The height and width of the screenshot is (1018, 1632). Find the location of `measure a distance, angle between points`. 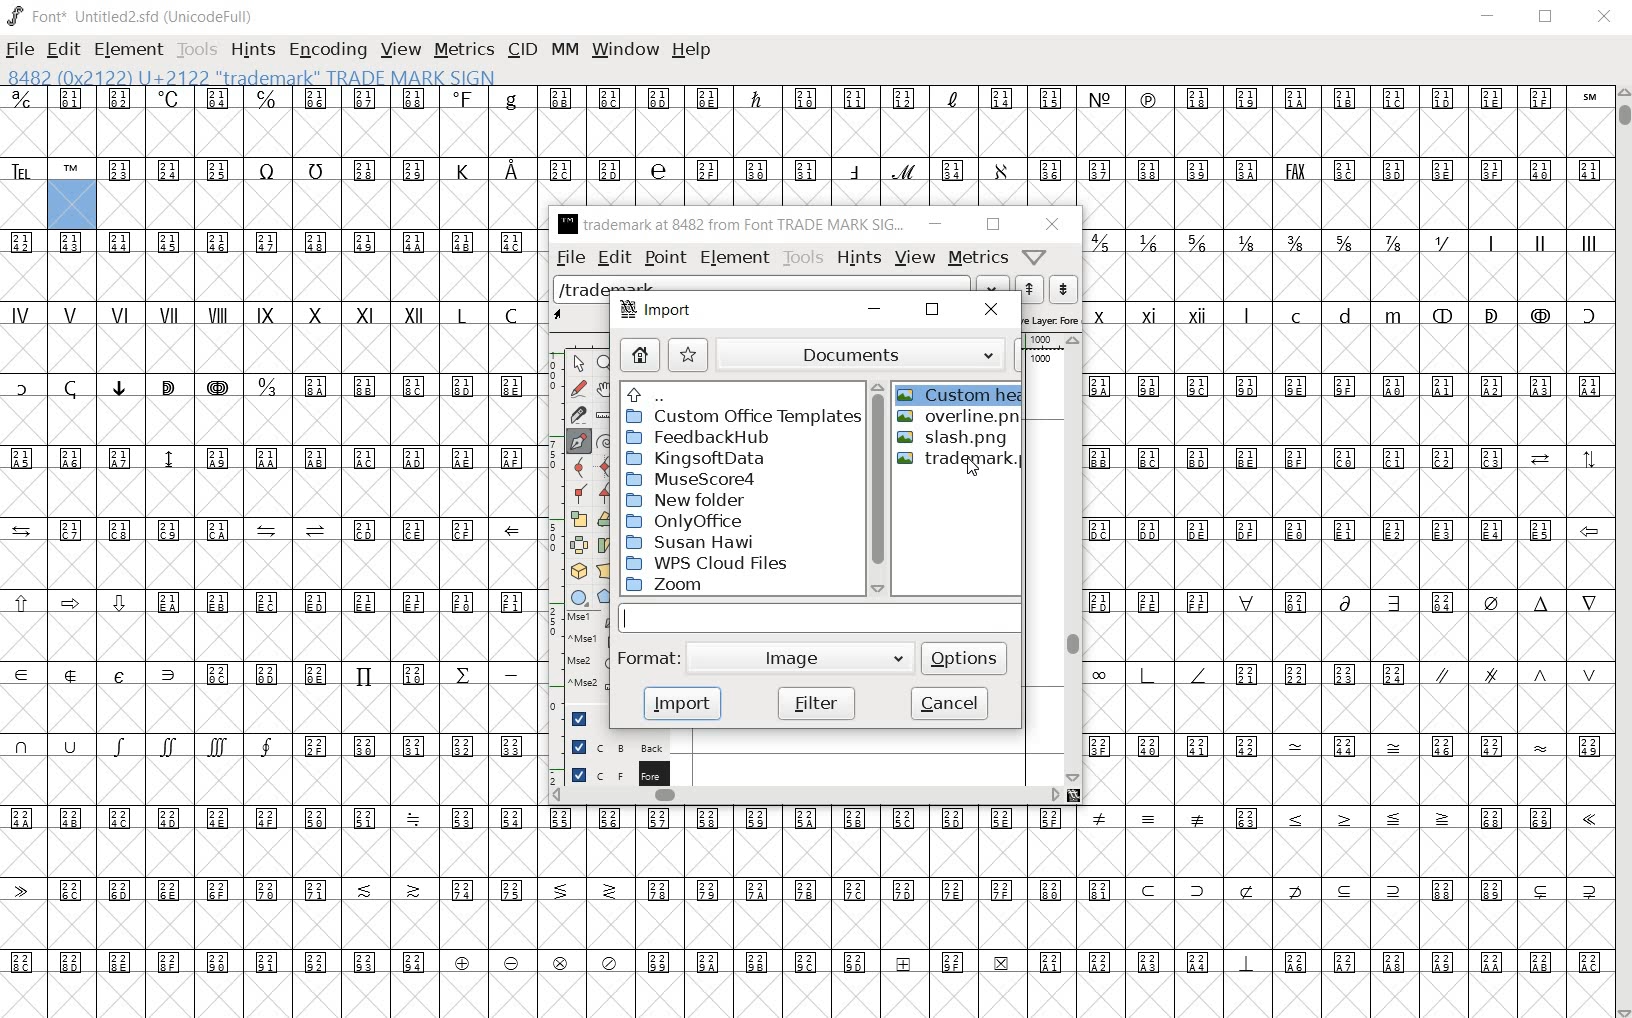

measure a distance, angle between points is located at coordinates (606, 417).